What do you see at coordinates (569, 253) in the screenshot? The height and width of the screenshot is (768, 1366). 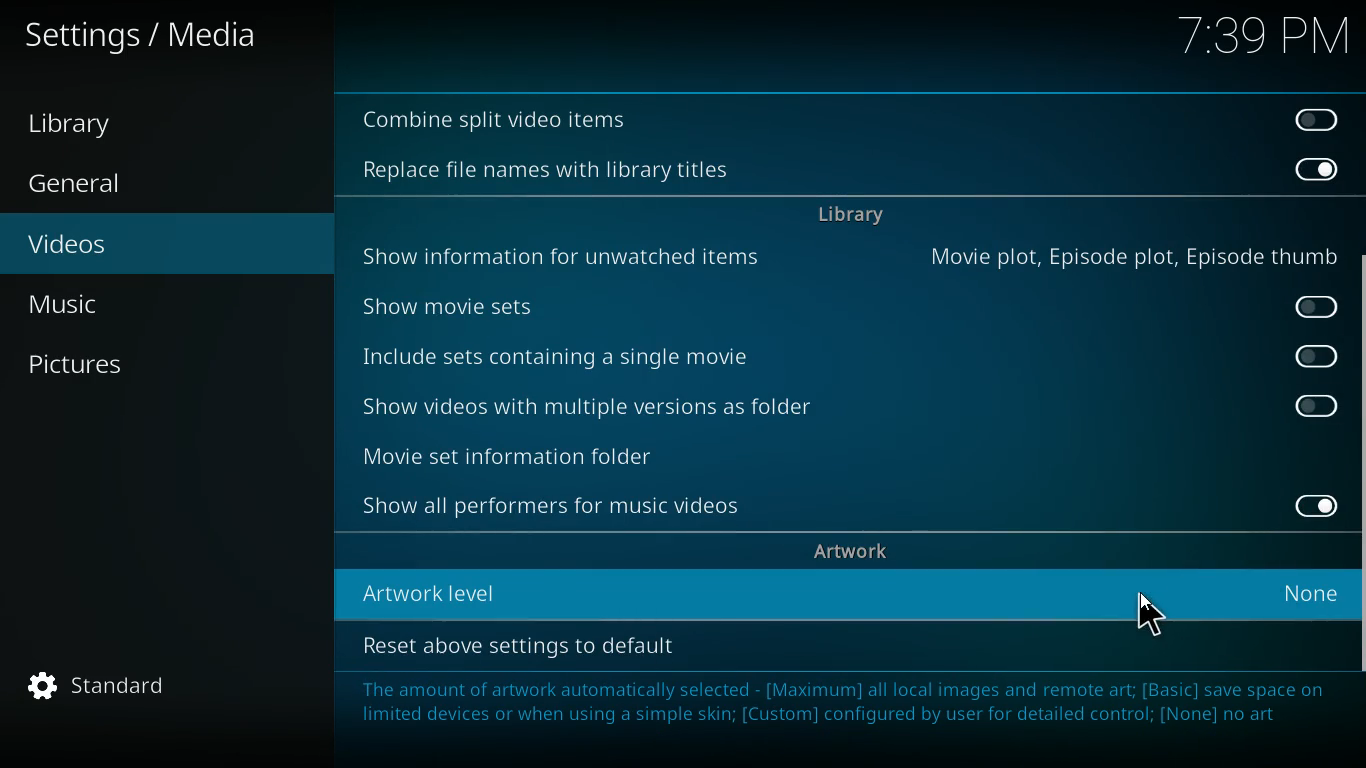 I see `show information` at bounding box center [569, 253].